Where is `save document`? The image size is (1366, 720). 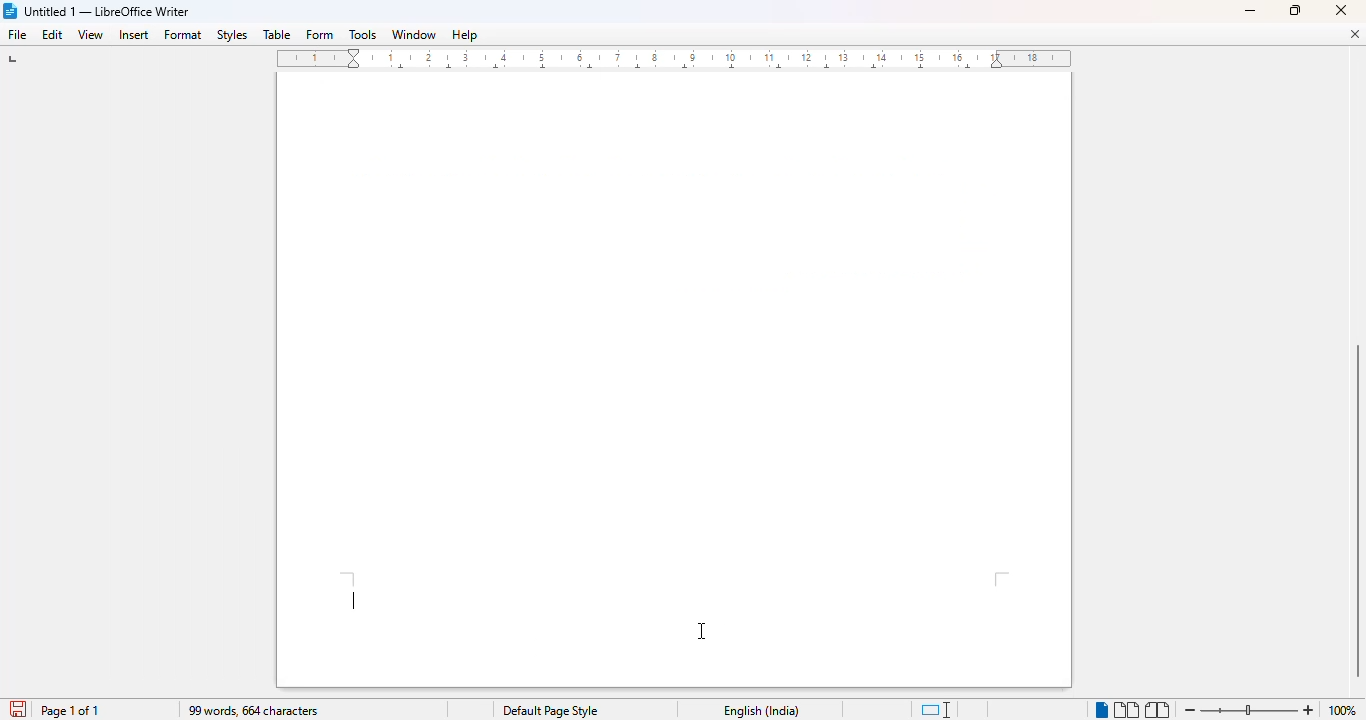
save document is located at coordinates (15, 707).